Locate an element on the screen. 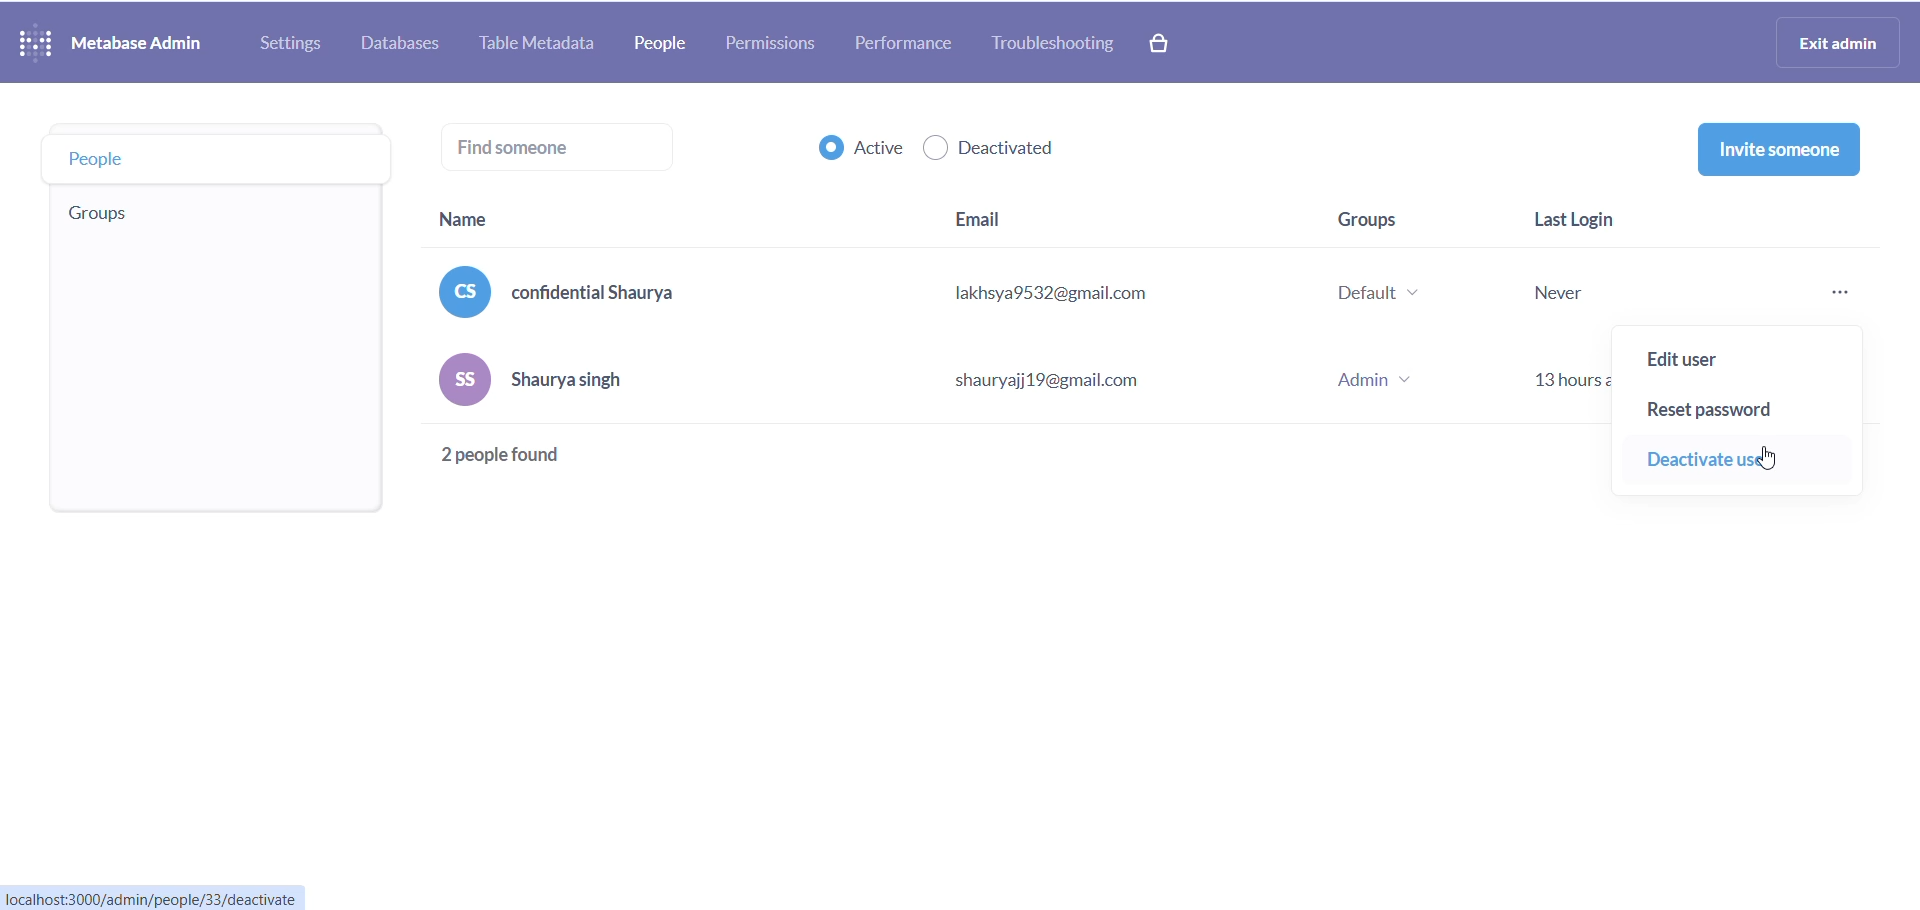 Image resolution: width=1920 pixels, height=910 pixels. invite someone is located at coordinates (1784, 151).